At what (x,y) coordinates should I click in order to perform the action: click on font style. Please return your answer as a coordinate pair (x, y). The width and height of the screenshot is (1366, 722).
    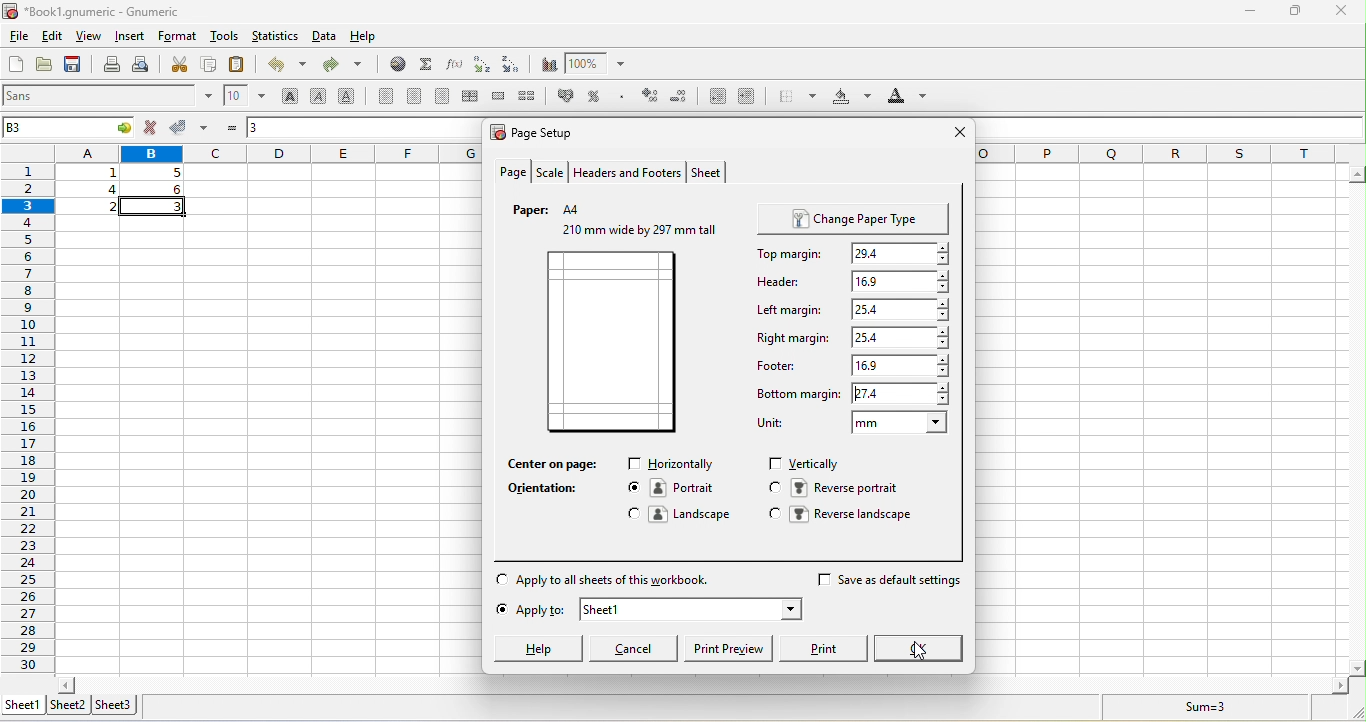
    Looking at the image, I should click on (109, 97).